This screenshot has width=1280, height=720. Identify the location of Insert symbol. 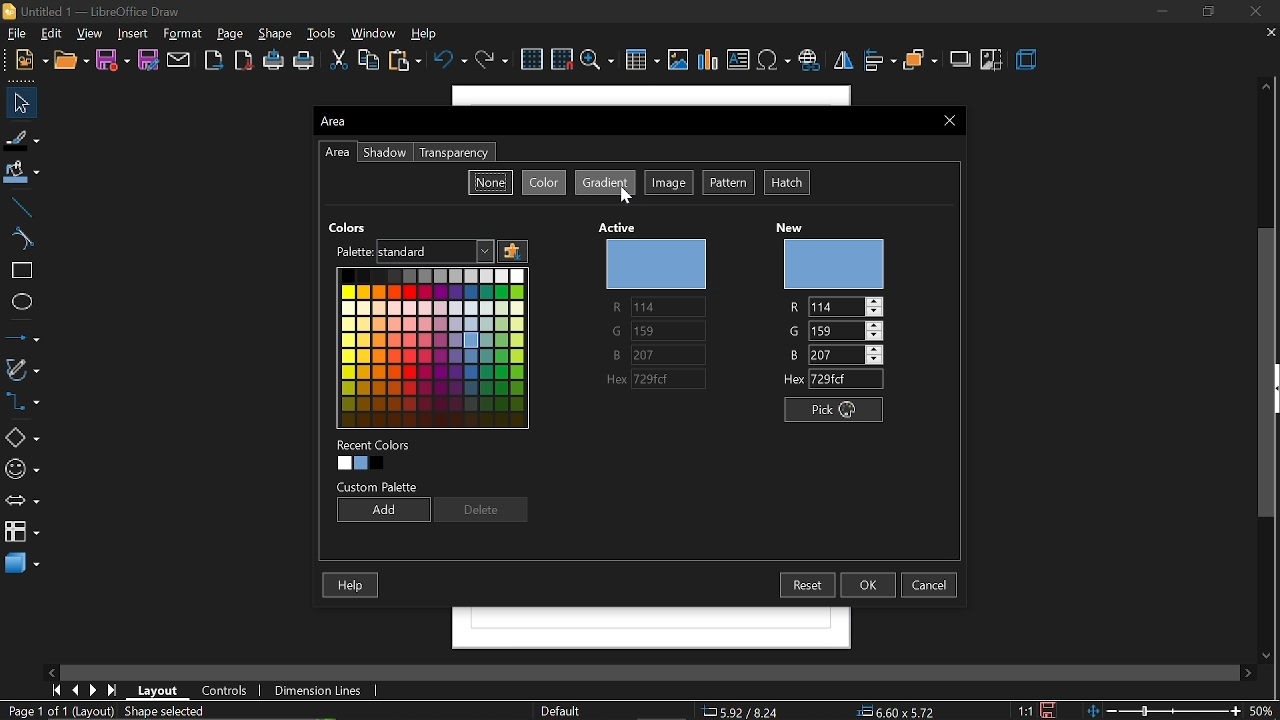
(774, 63).